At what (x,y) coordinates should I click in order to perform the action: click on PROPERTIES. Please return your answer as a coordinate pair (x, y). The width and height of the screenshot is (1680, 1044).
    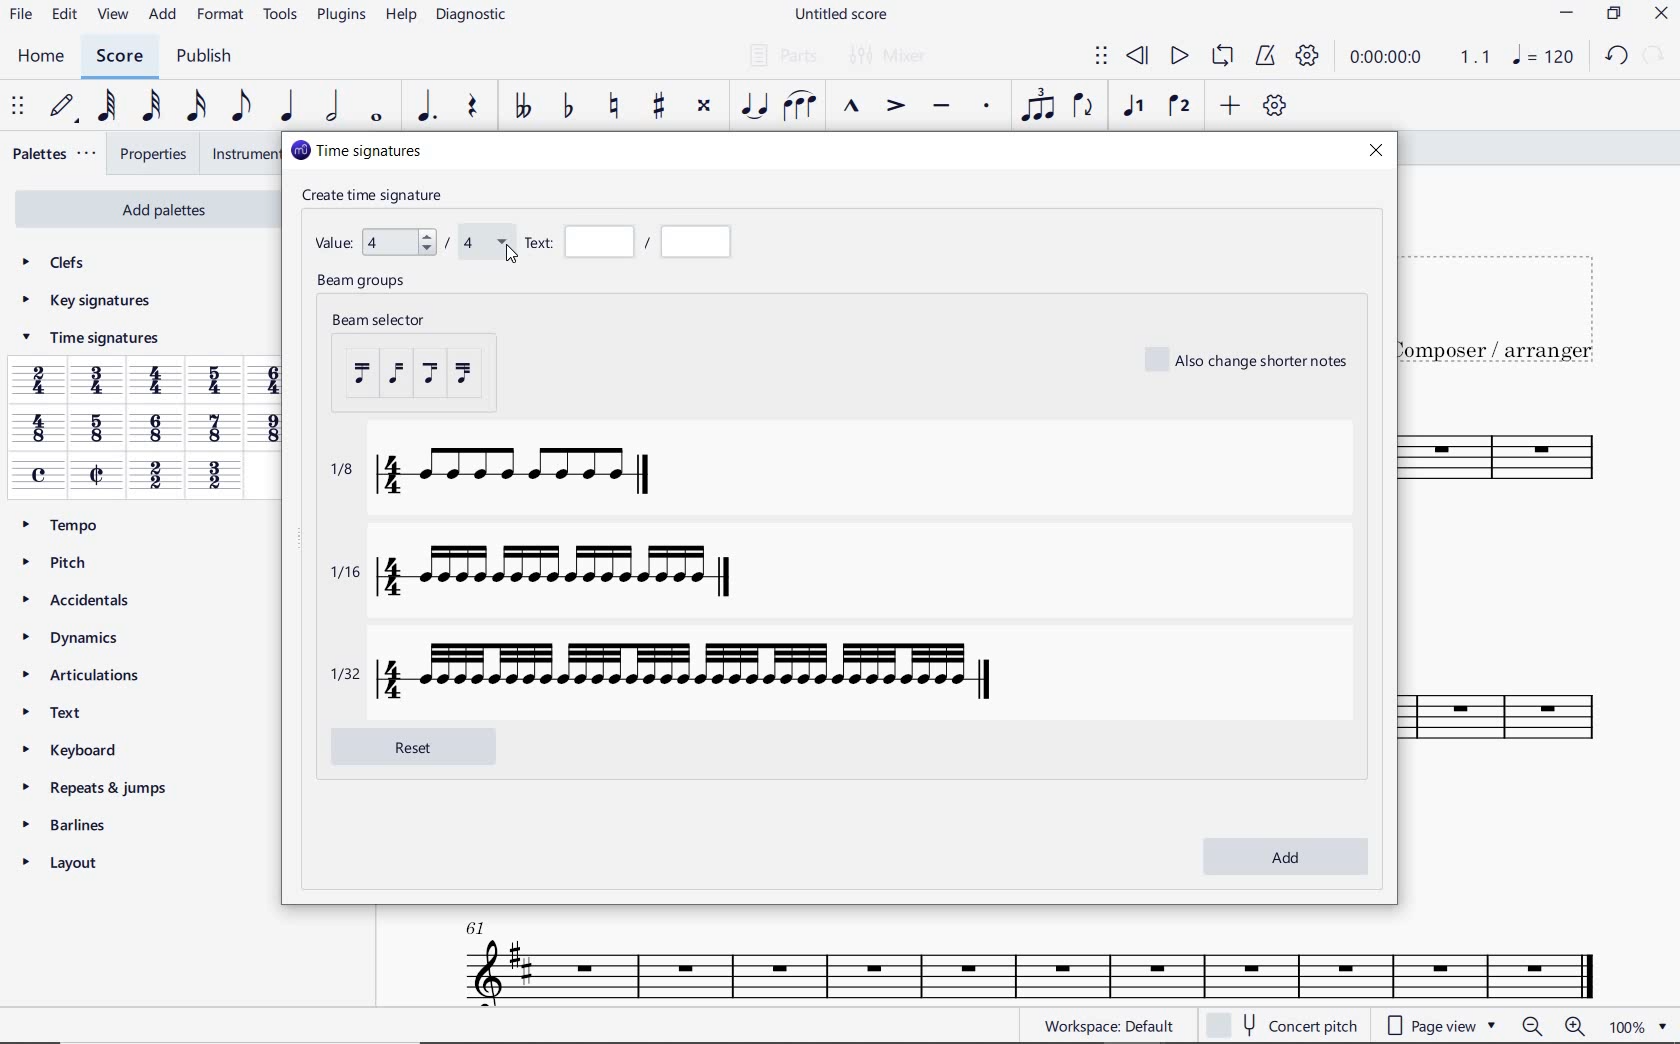
    Looking at the image, I should click on (152, 155).